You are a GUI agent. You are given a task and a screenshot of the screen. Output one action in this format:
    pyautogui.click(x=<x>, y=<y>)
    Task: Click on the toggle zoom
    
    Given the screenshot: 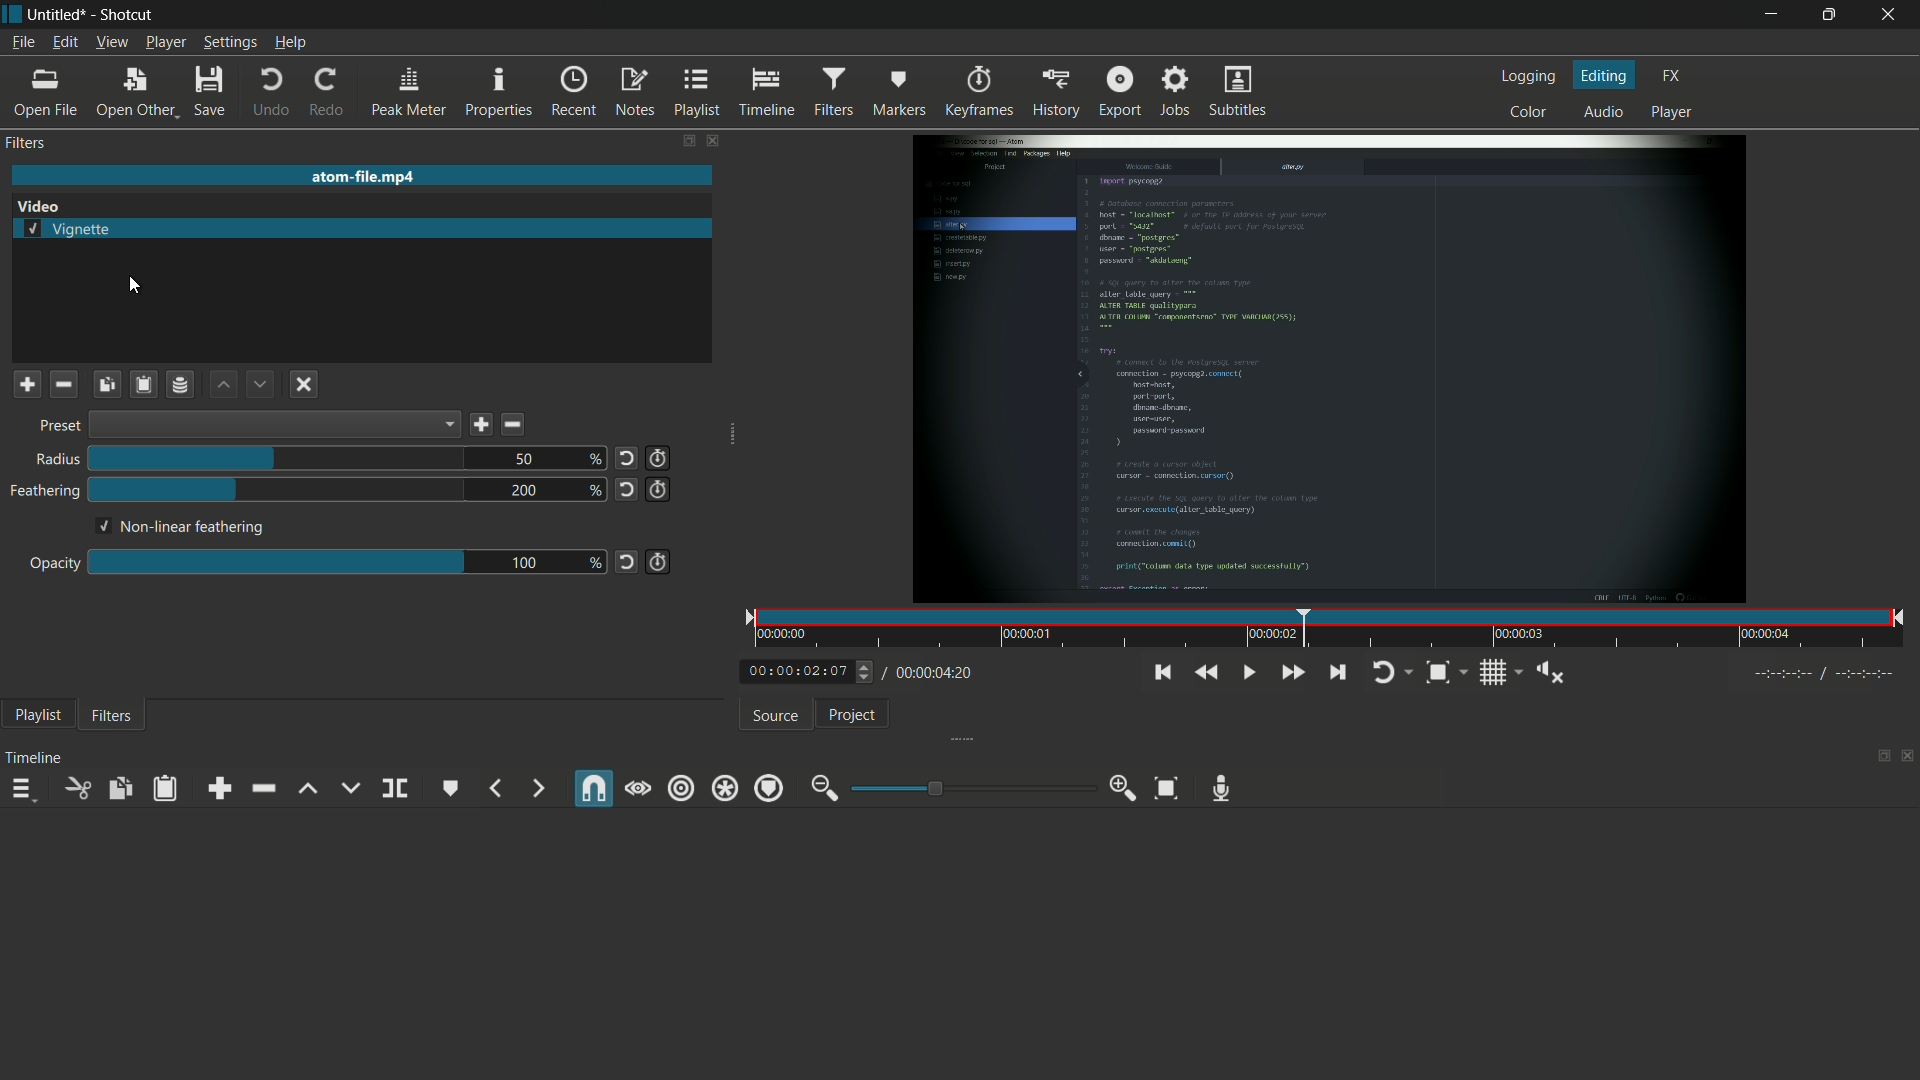 What is the action you would take?
    pyautogui.click(x=1447, y=673)
    